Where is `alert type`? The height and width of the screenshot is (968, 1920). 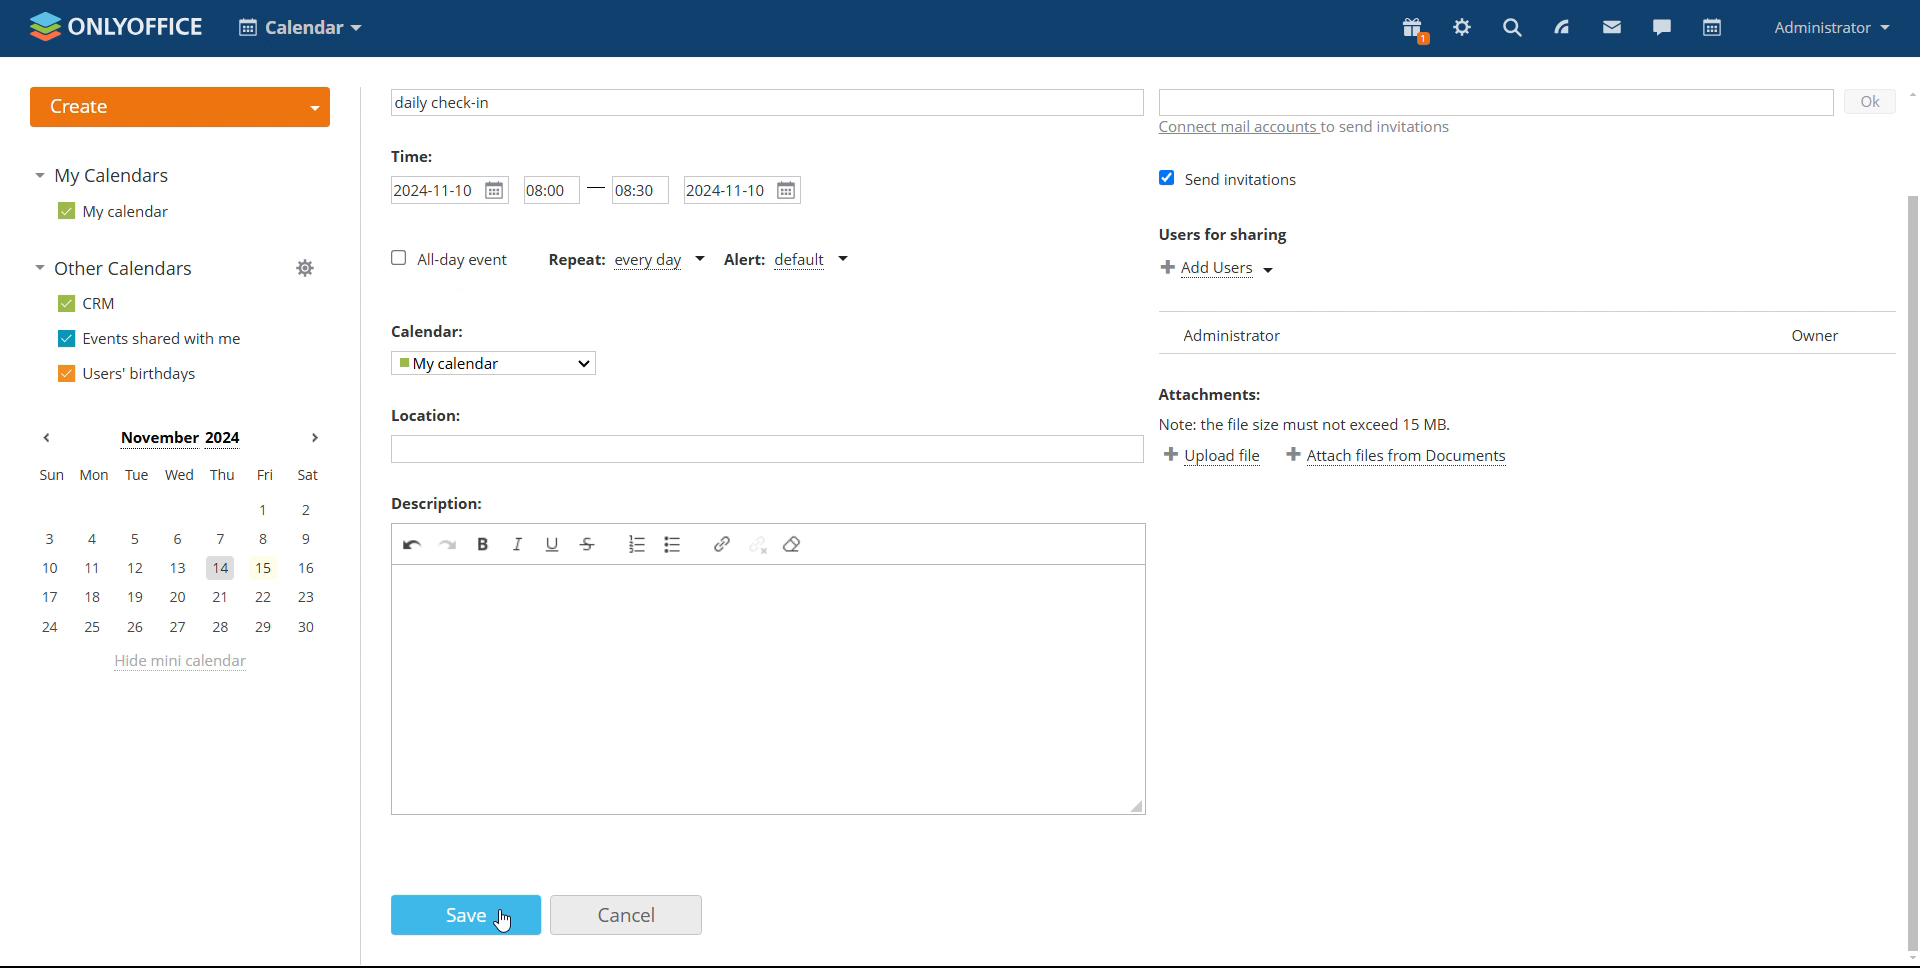 alert type is located at coordinates (782, 261).